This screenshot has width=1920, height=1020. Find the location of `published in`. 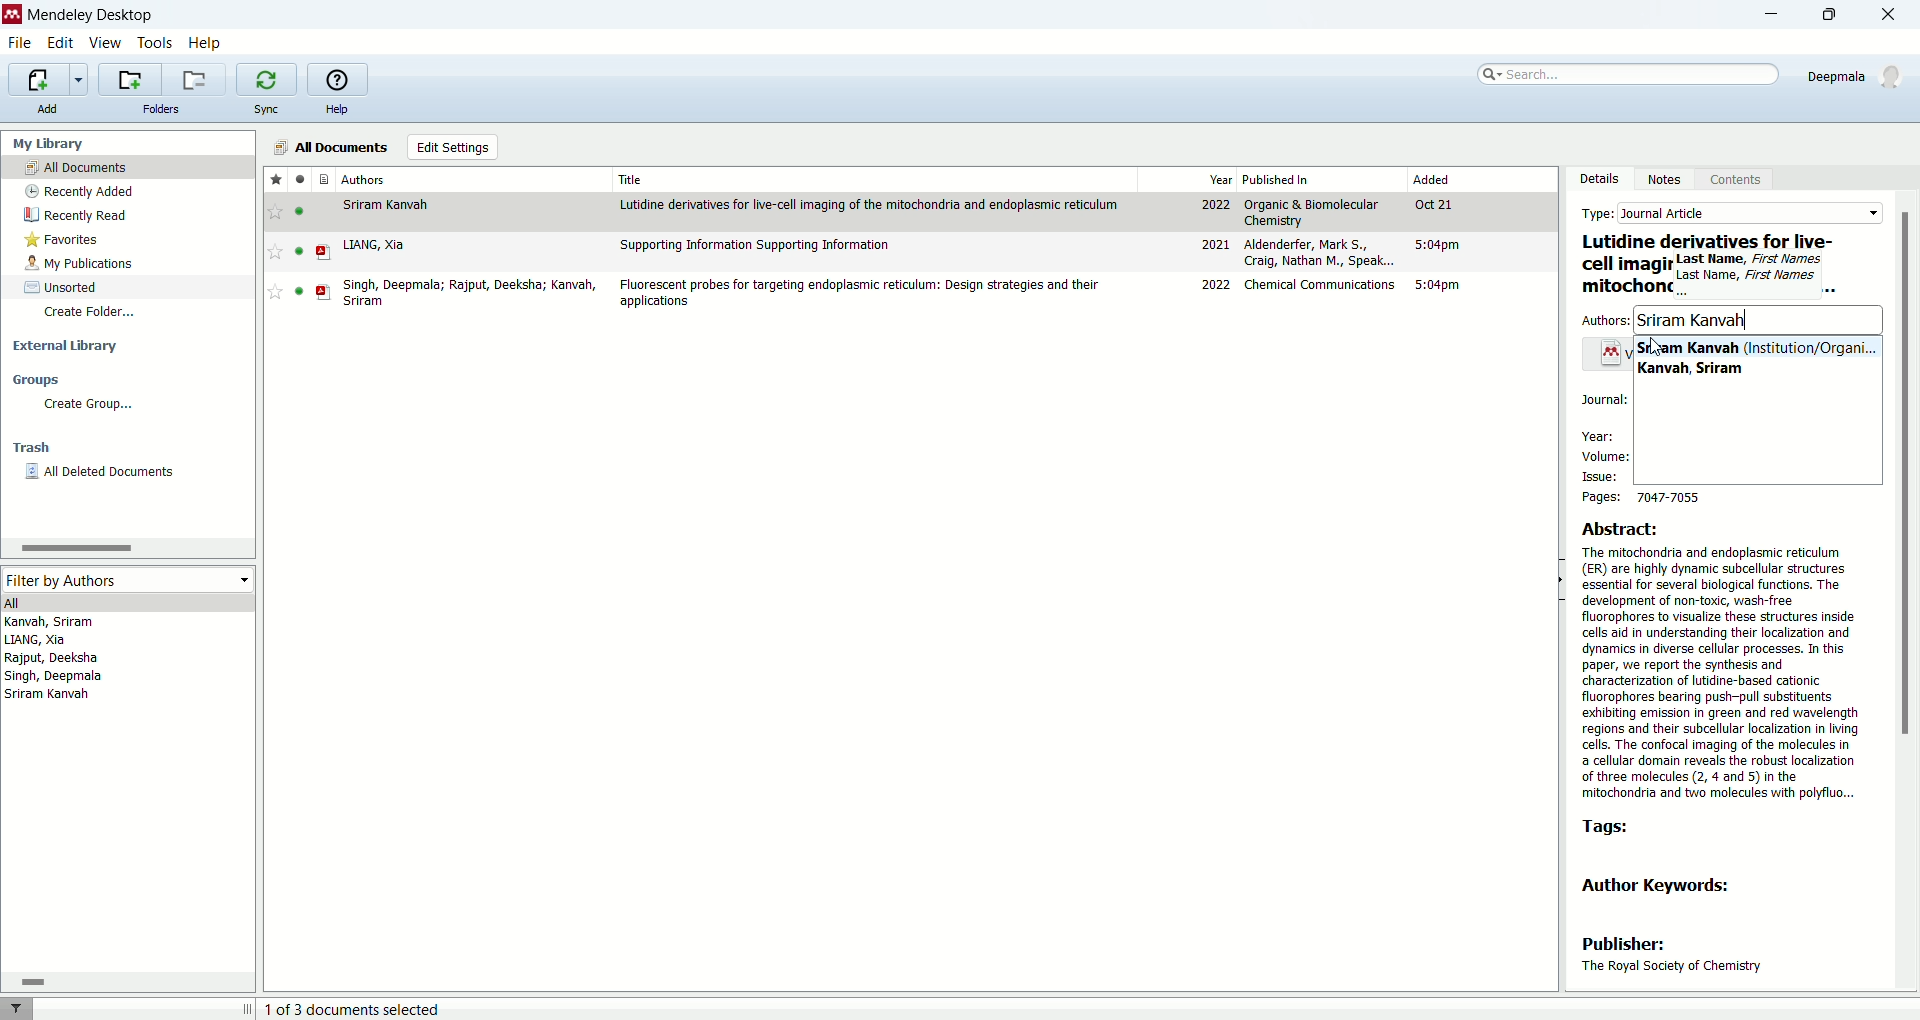

published in is located at coordinates (1297, 180).